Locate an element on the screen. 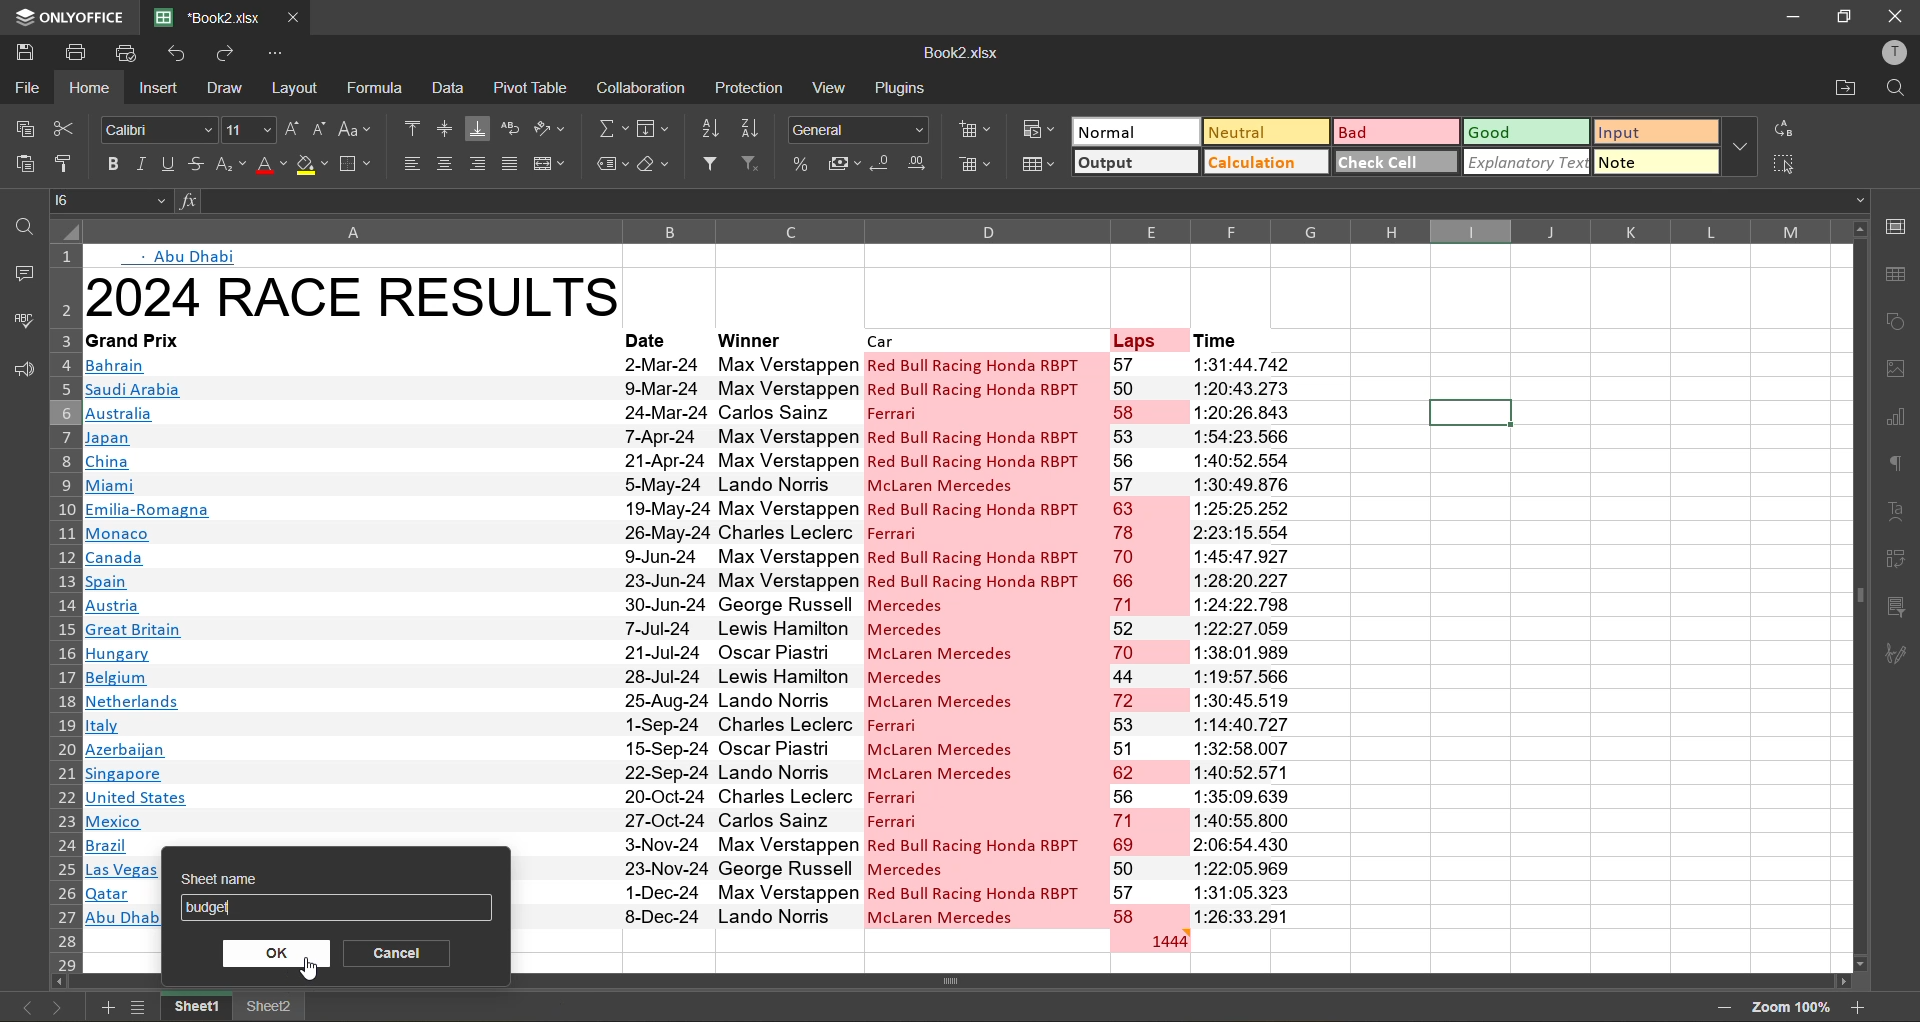 The width and height of the screenshot is (1920, 1022). fields is located at coordinates (658, 127).